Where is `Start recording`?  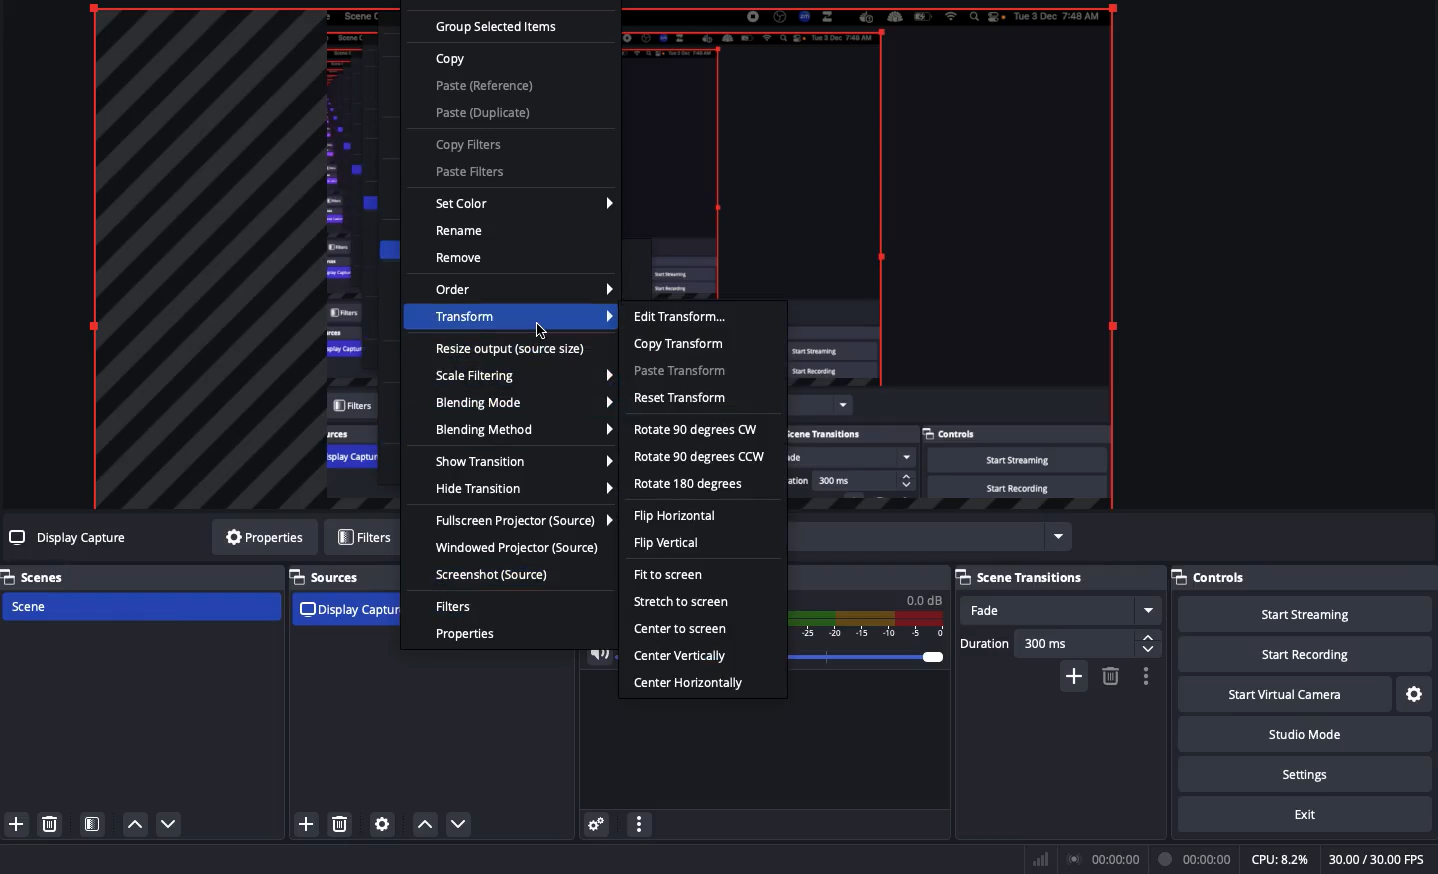 Start recording is located at coordinates (1301, 654).